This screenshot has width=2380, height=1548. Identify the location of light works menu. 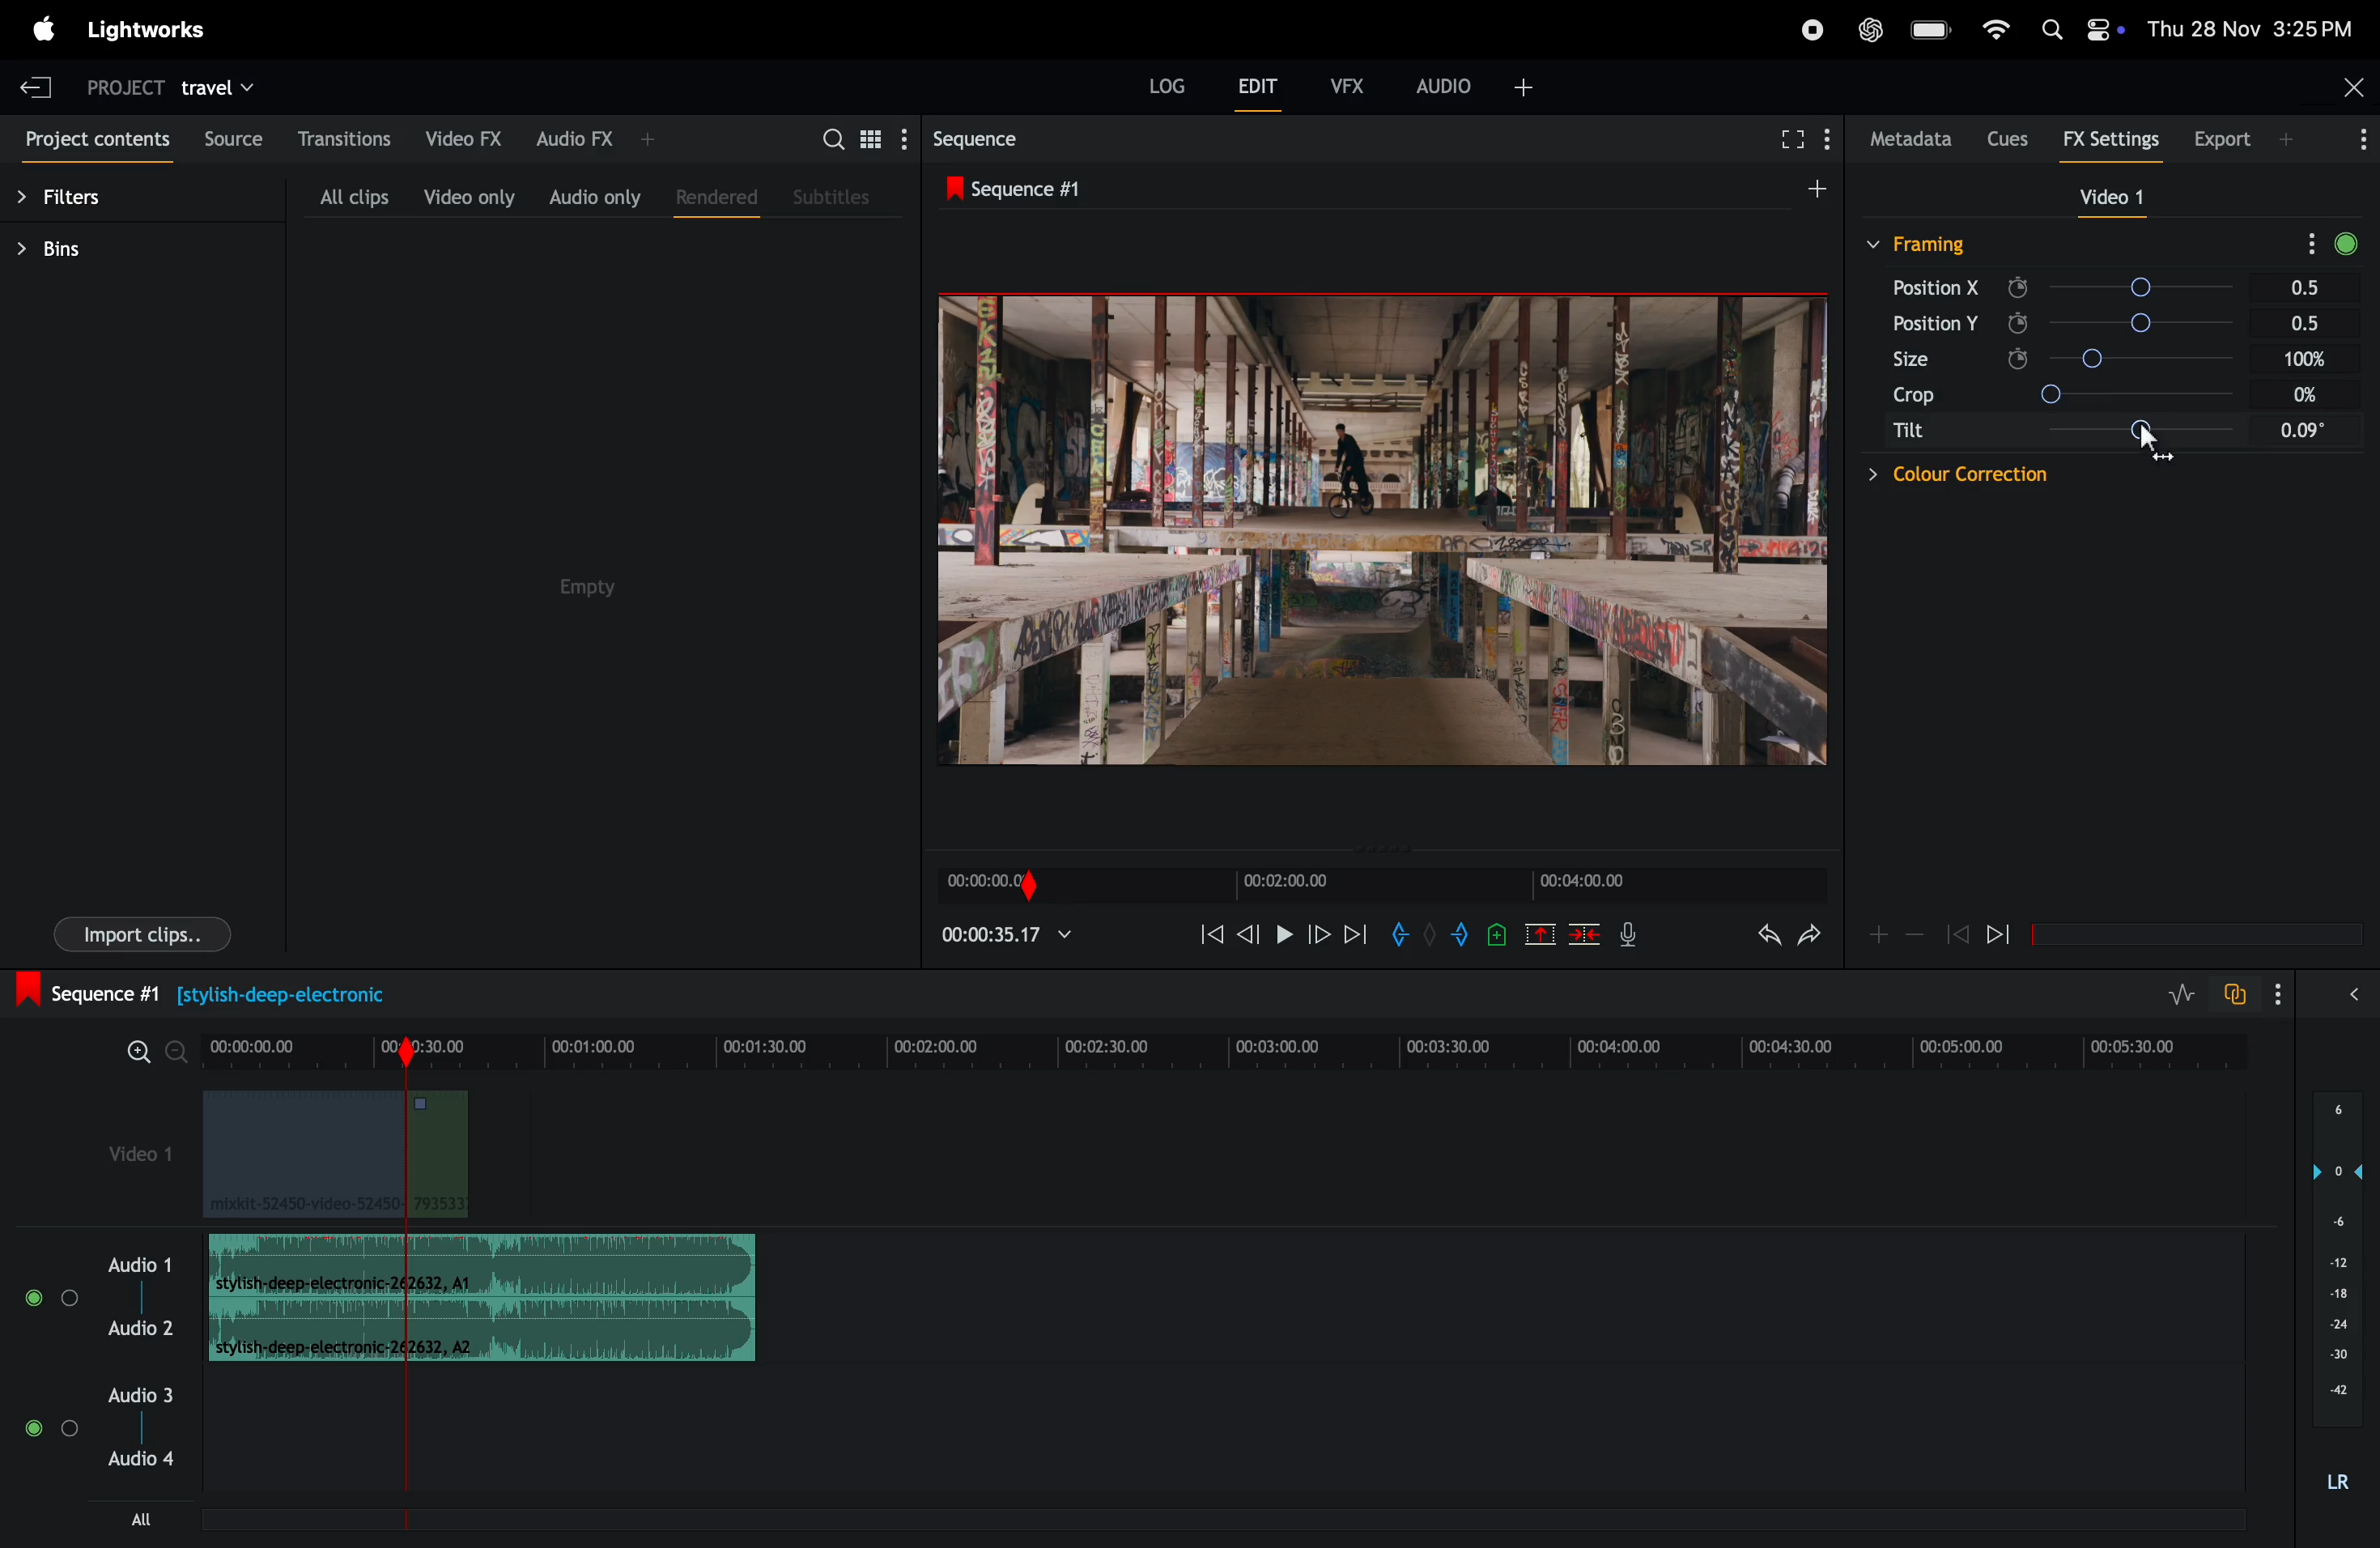
(160, 31).